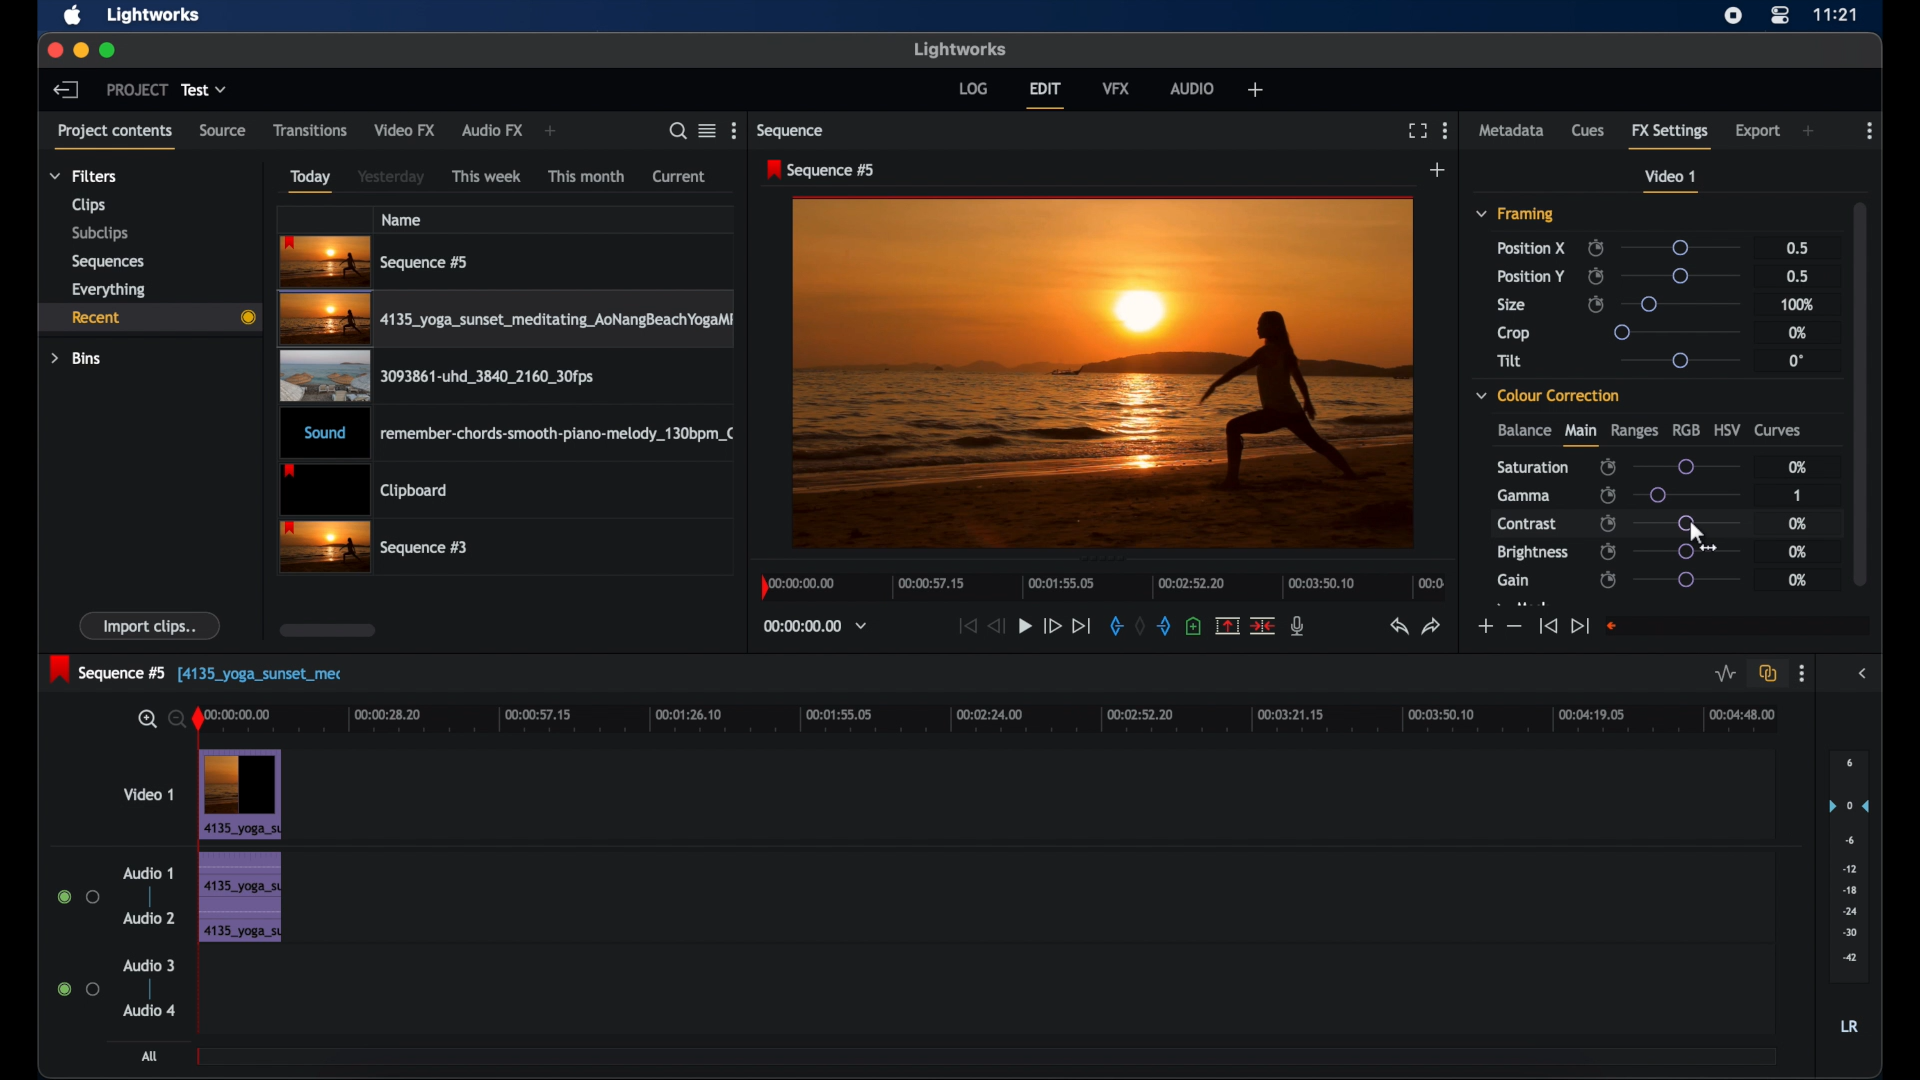 This screenshot has width=1920, height=1080. Describe the element at coordinates (1685, 467) in the screenshot. I see `slider` at that location.